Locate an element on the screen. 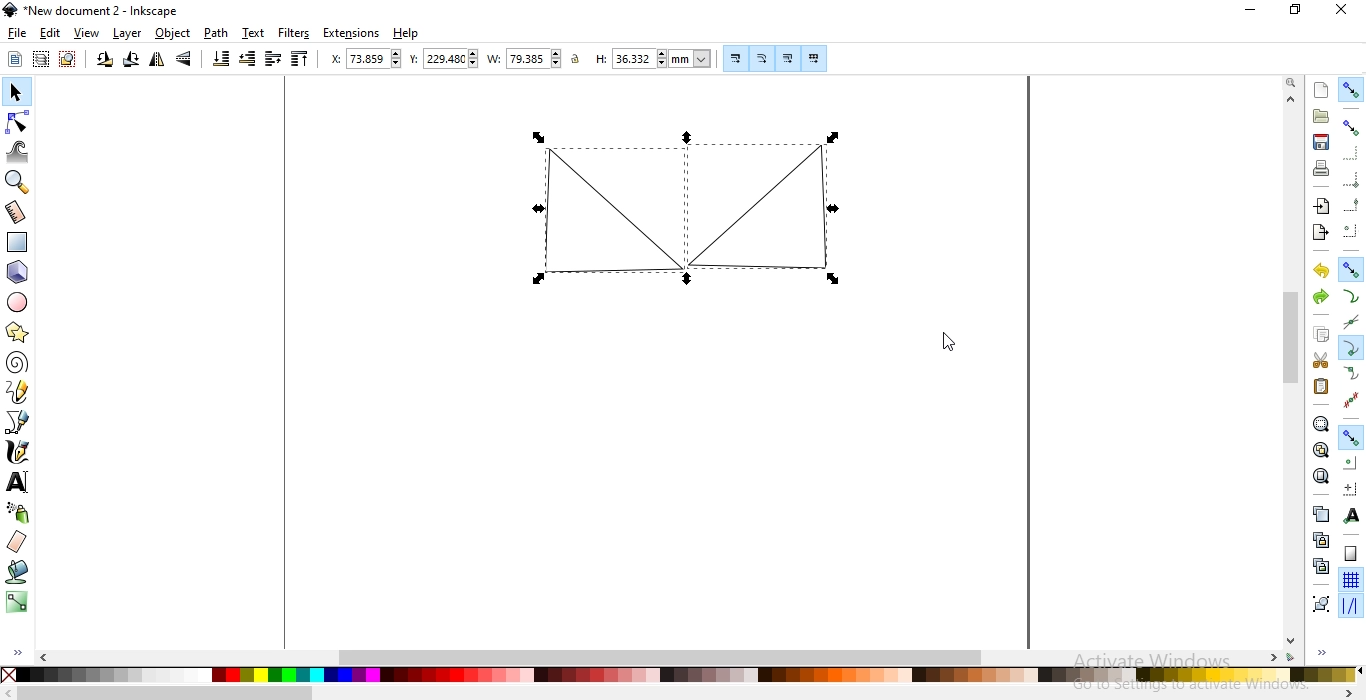  snapping centers of bounding boxes is located at coordinates (1351, 229).